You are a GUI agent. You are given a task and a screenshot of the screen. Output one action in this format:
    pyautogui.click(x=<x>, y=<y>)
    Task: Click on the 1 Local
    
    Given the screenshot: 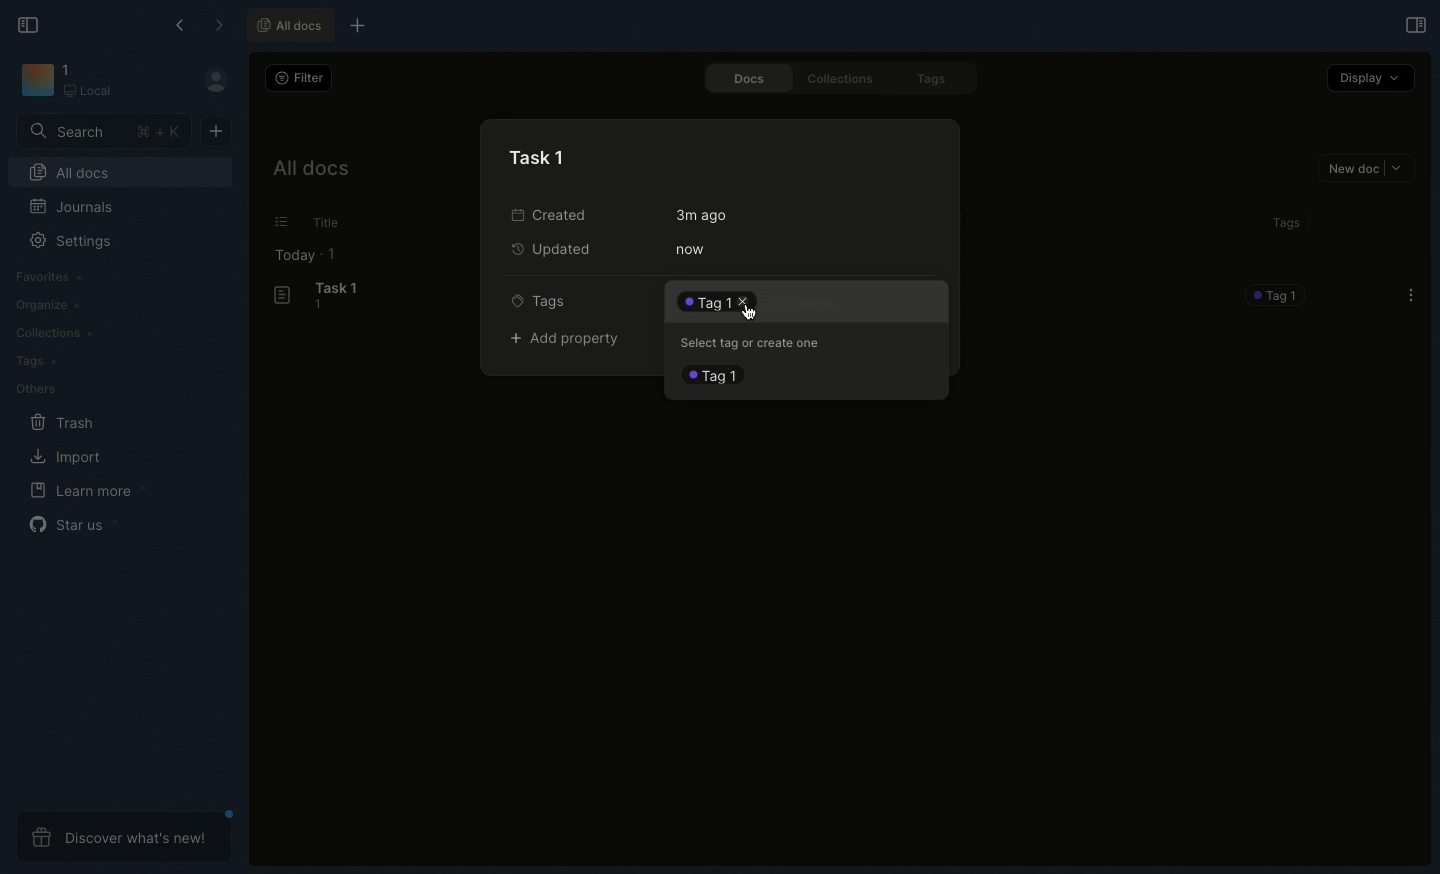 What is the action you would take?
    pyautogui.click(x=89, y=80)
    